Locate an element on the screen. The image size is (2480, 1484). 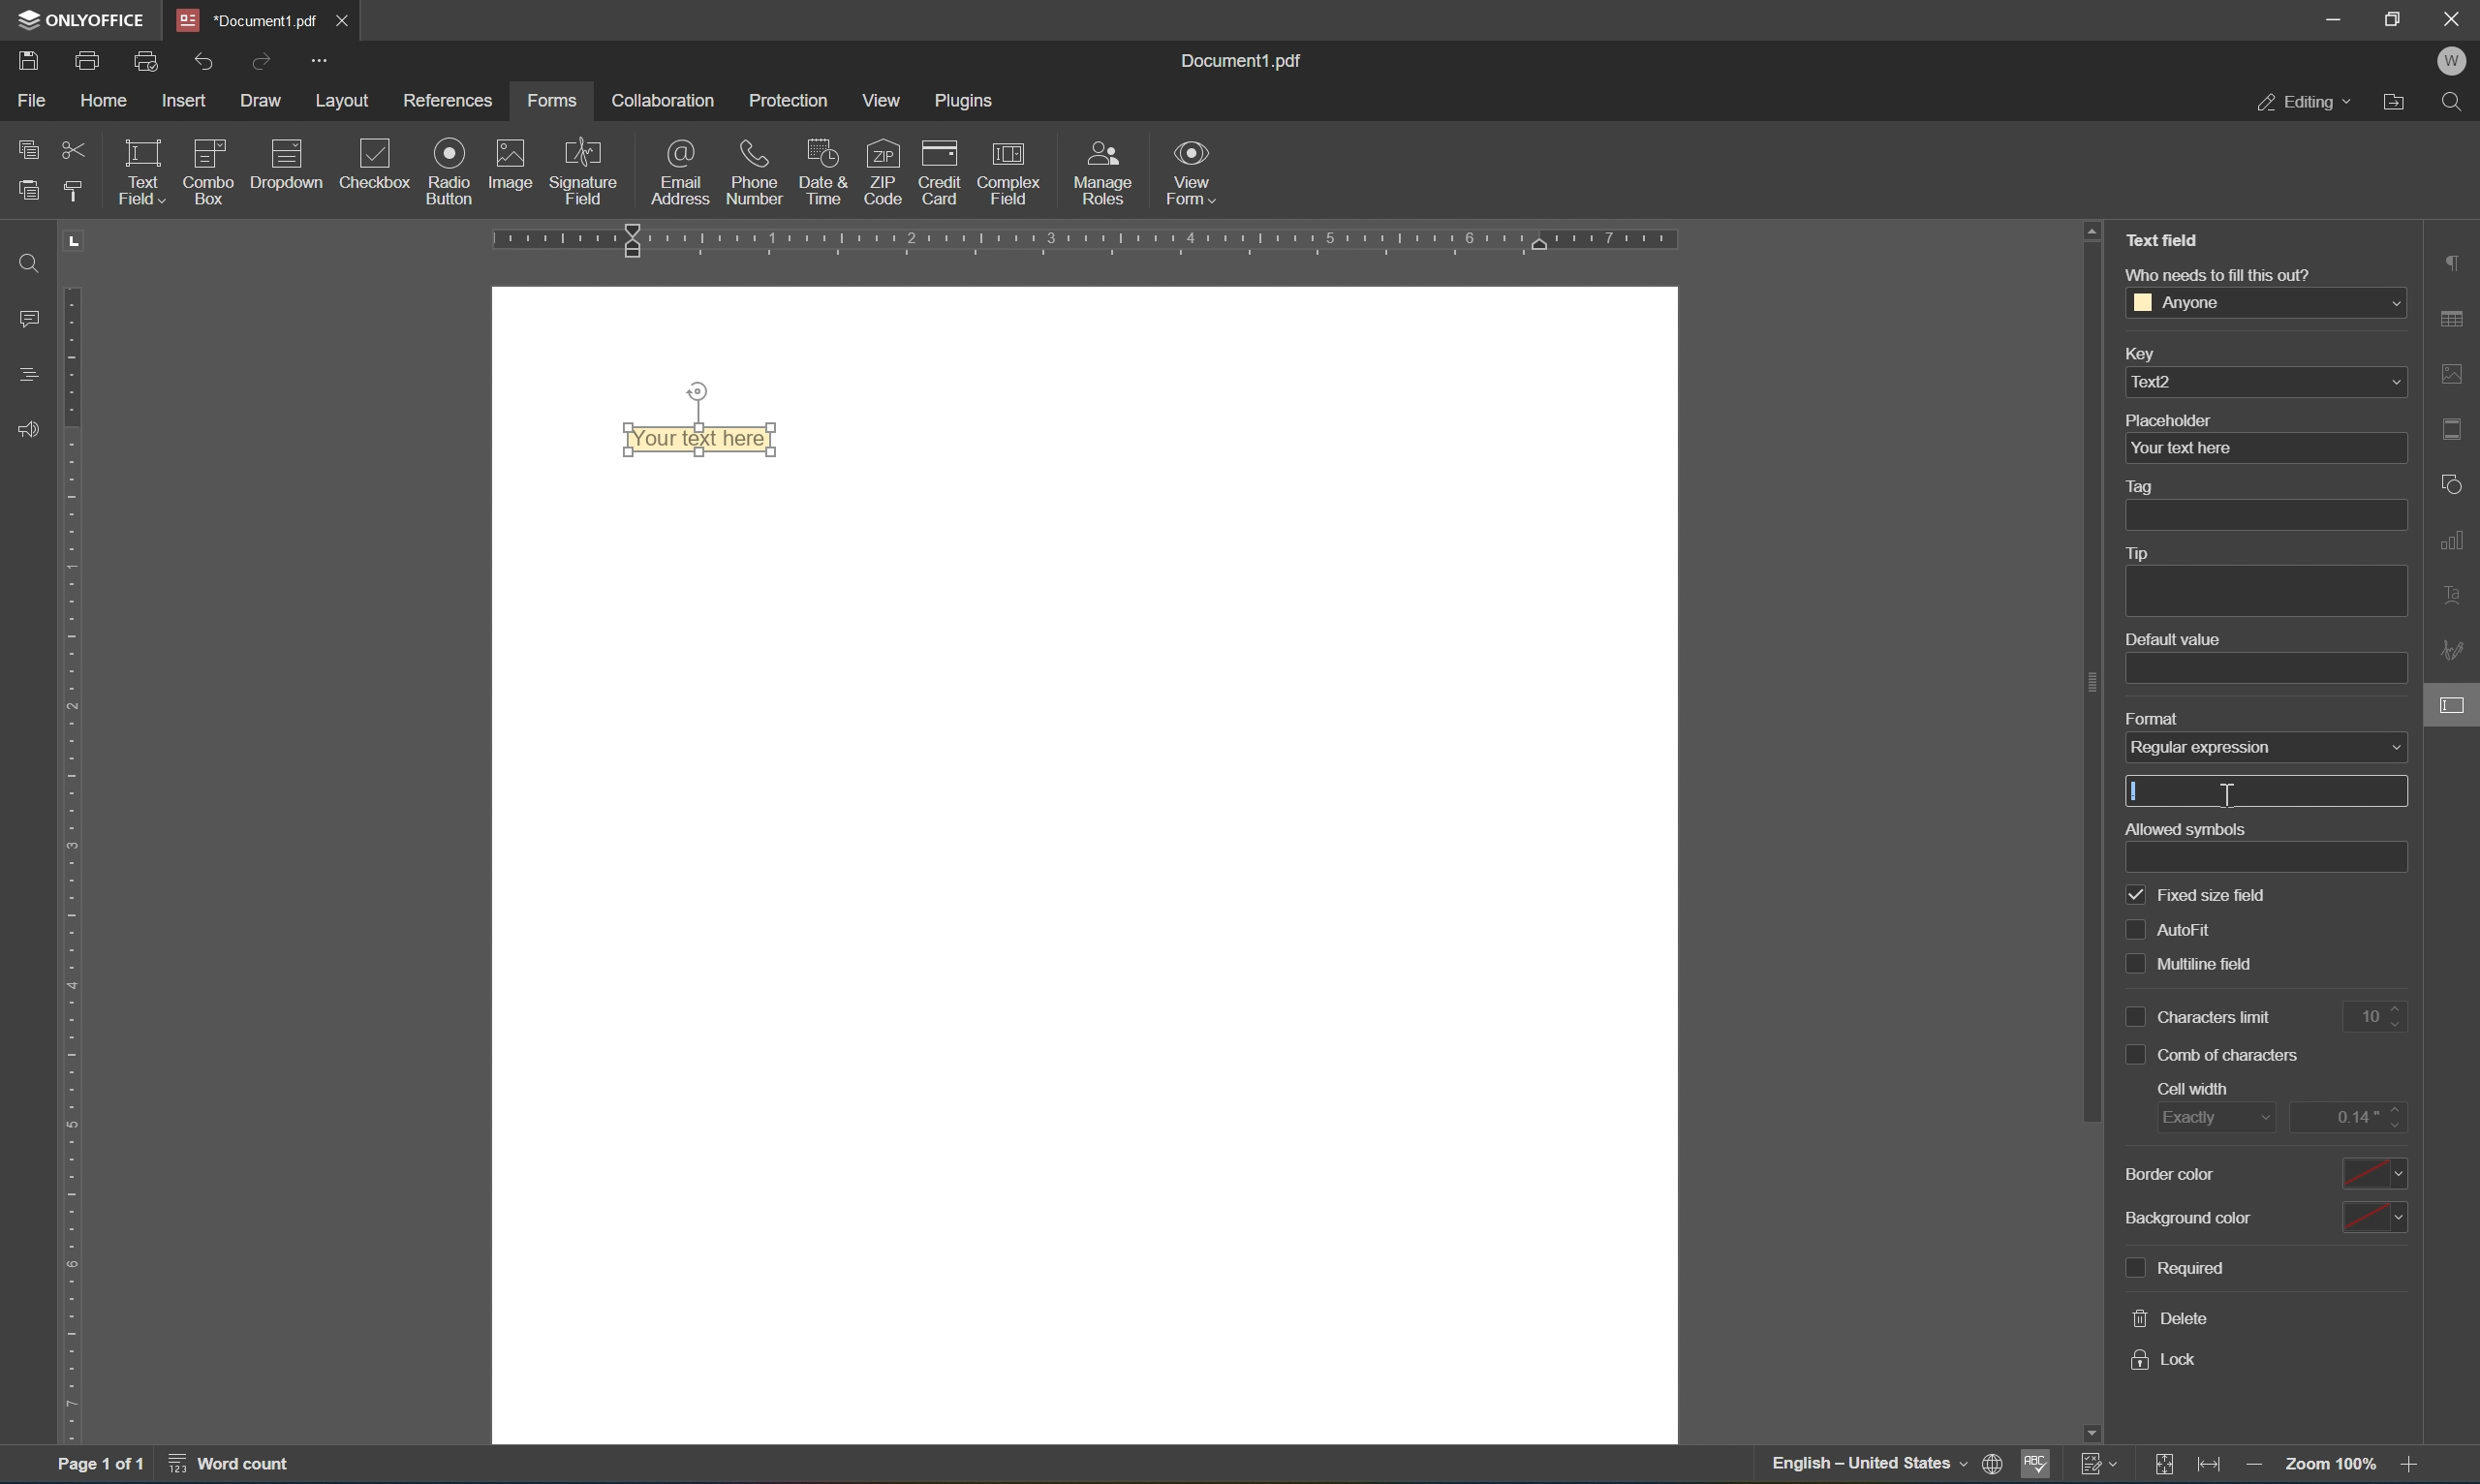
phone number is located at coordinates (752, 170).